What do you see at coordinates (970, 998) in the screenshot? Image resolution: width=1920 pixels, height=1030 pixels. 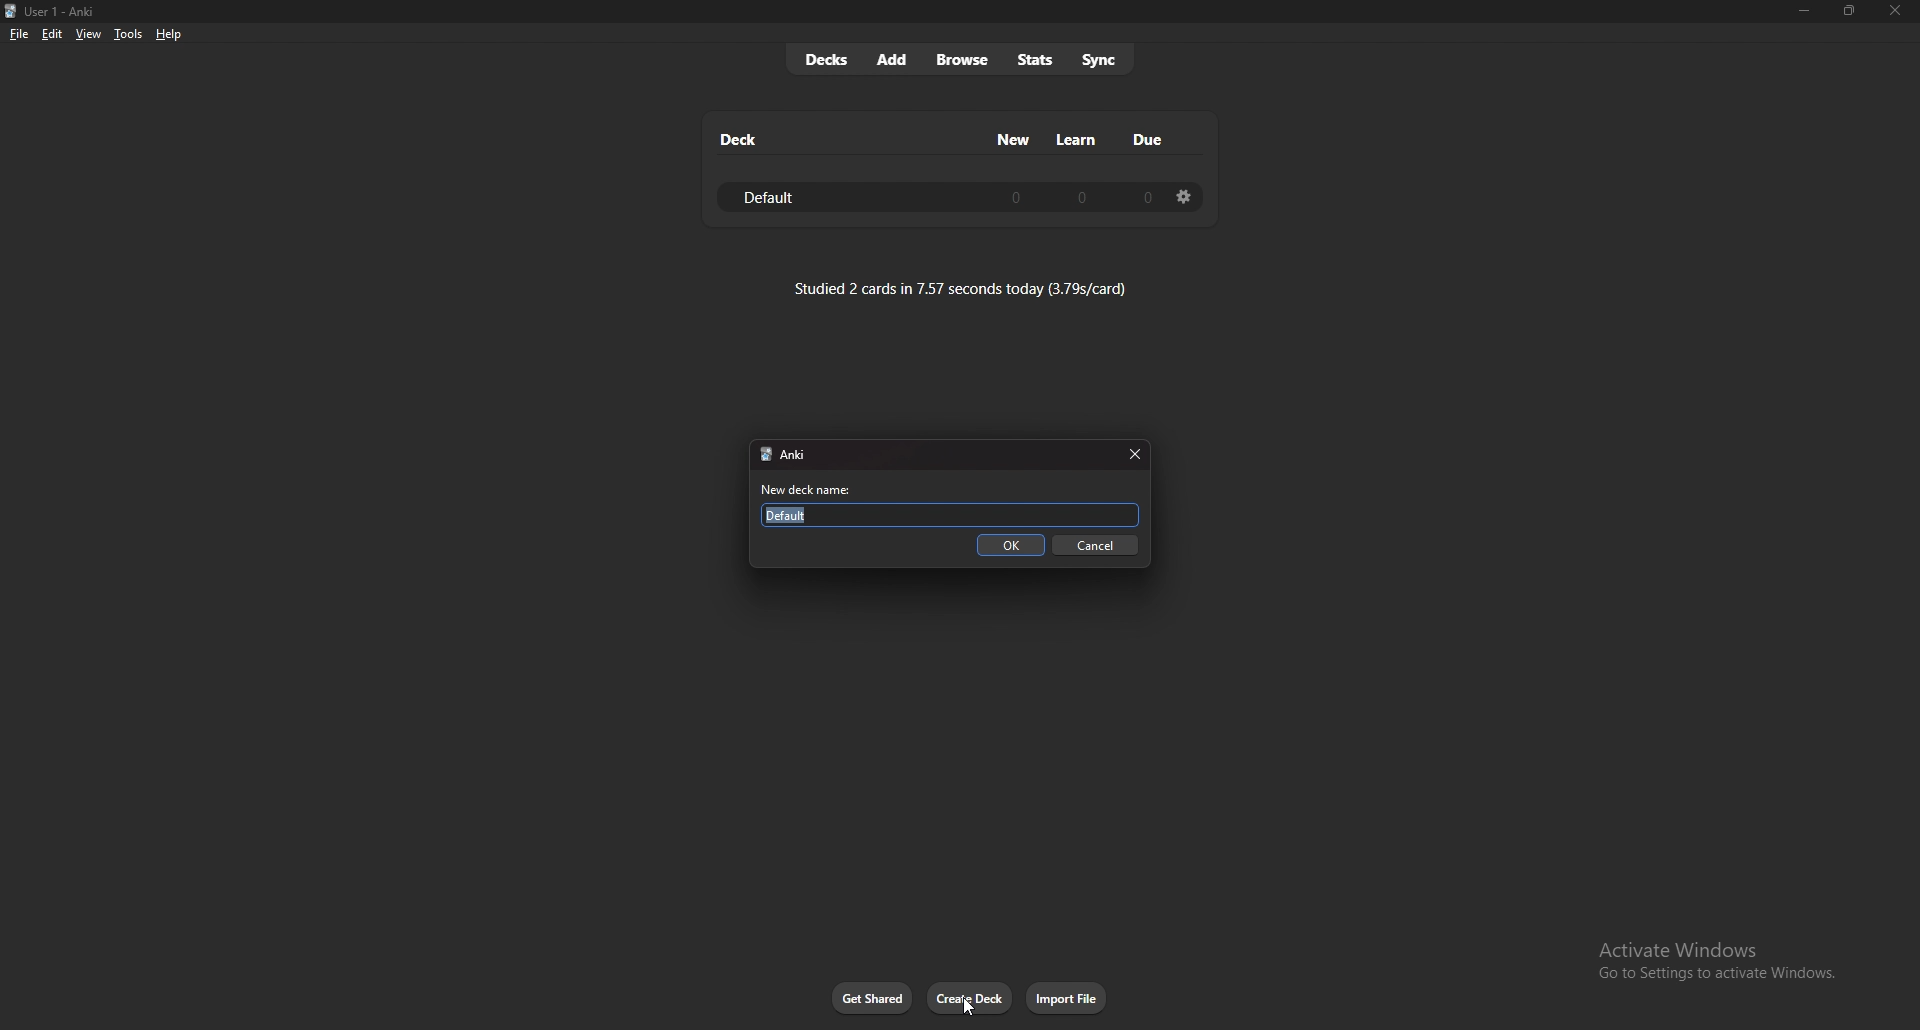 I see `create deck` at bounding box center [970, 998].